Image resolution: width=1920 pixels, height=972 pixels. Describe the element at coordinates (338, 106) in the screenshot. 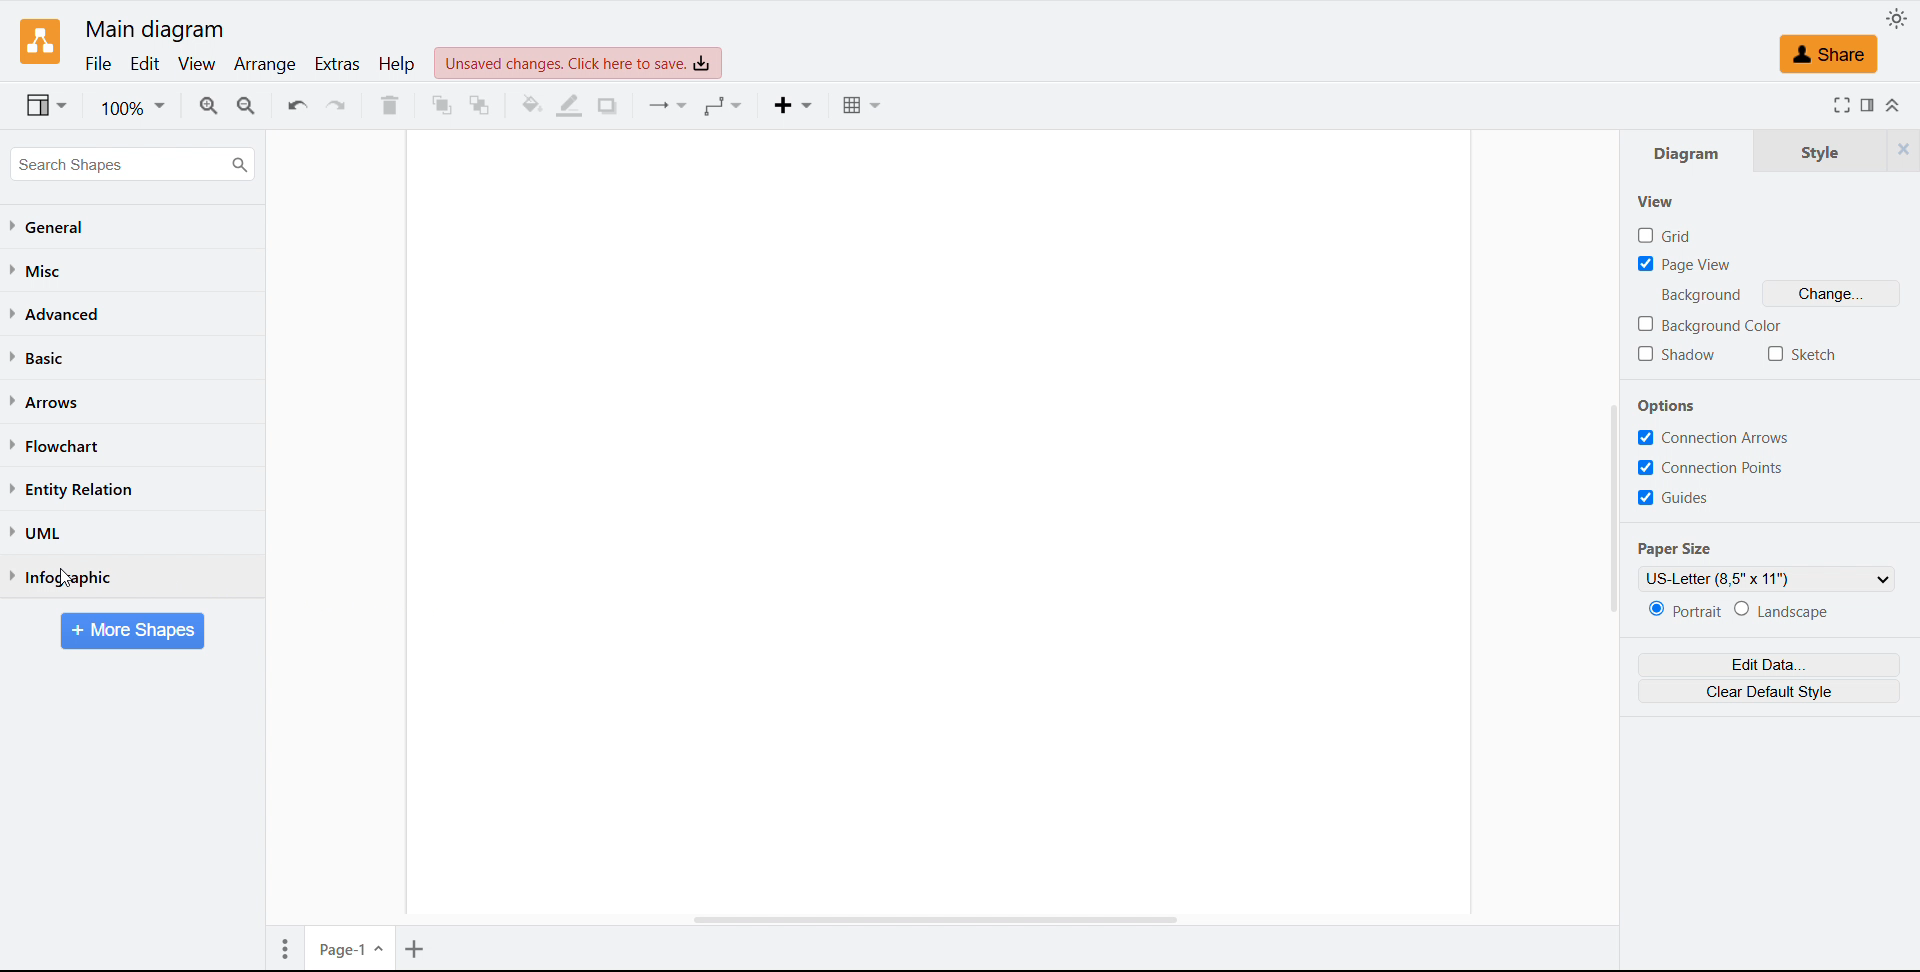

I see `Redo ` at that location.